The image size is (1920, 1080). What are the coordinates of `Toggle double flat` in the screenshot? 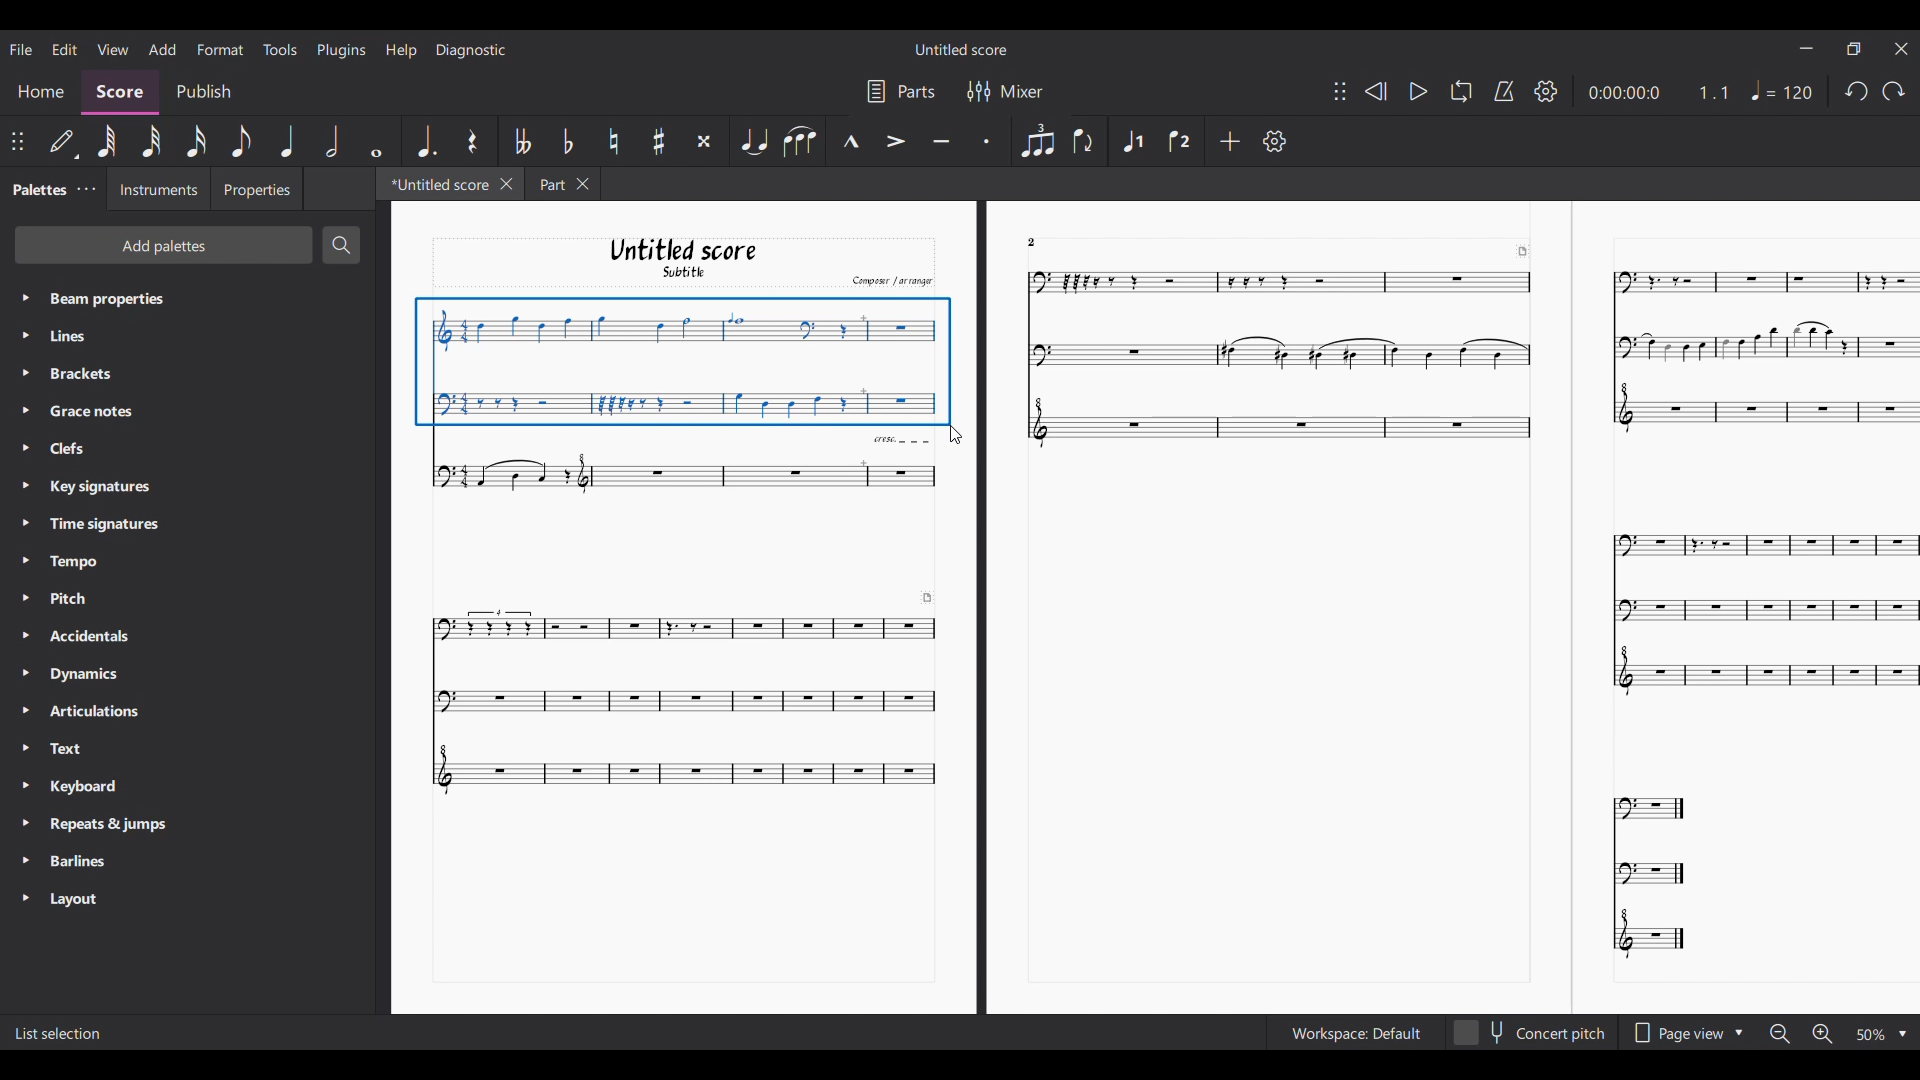 It's located at (523, 140).